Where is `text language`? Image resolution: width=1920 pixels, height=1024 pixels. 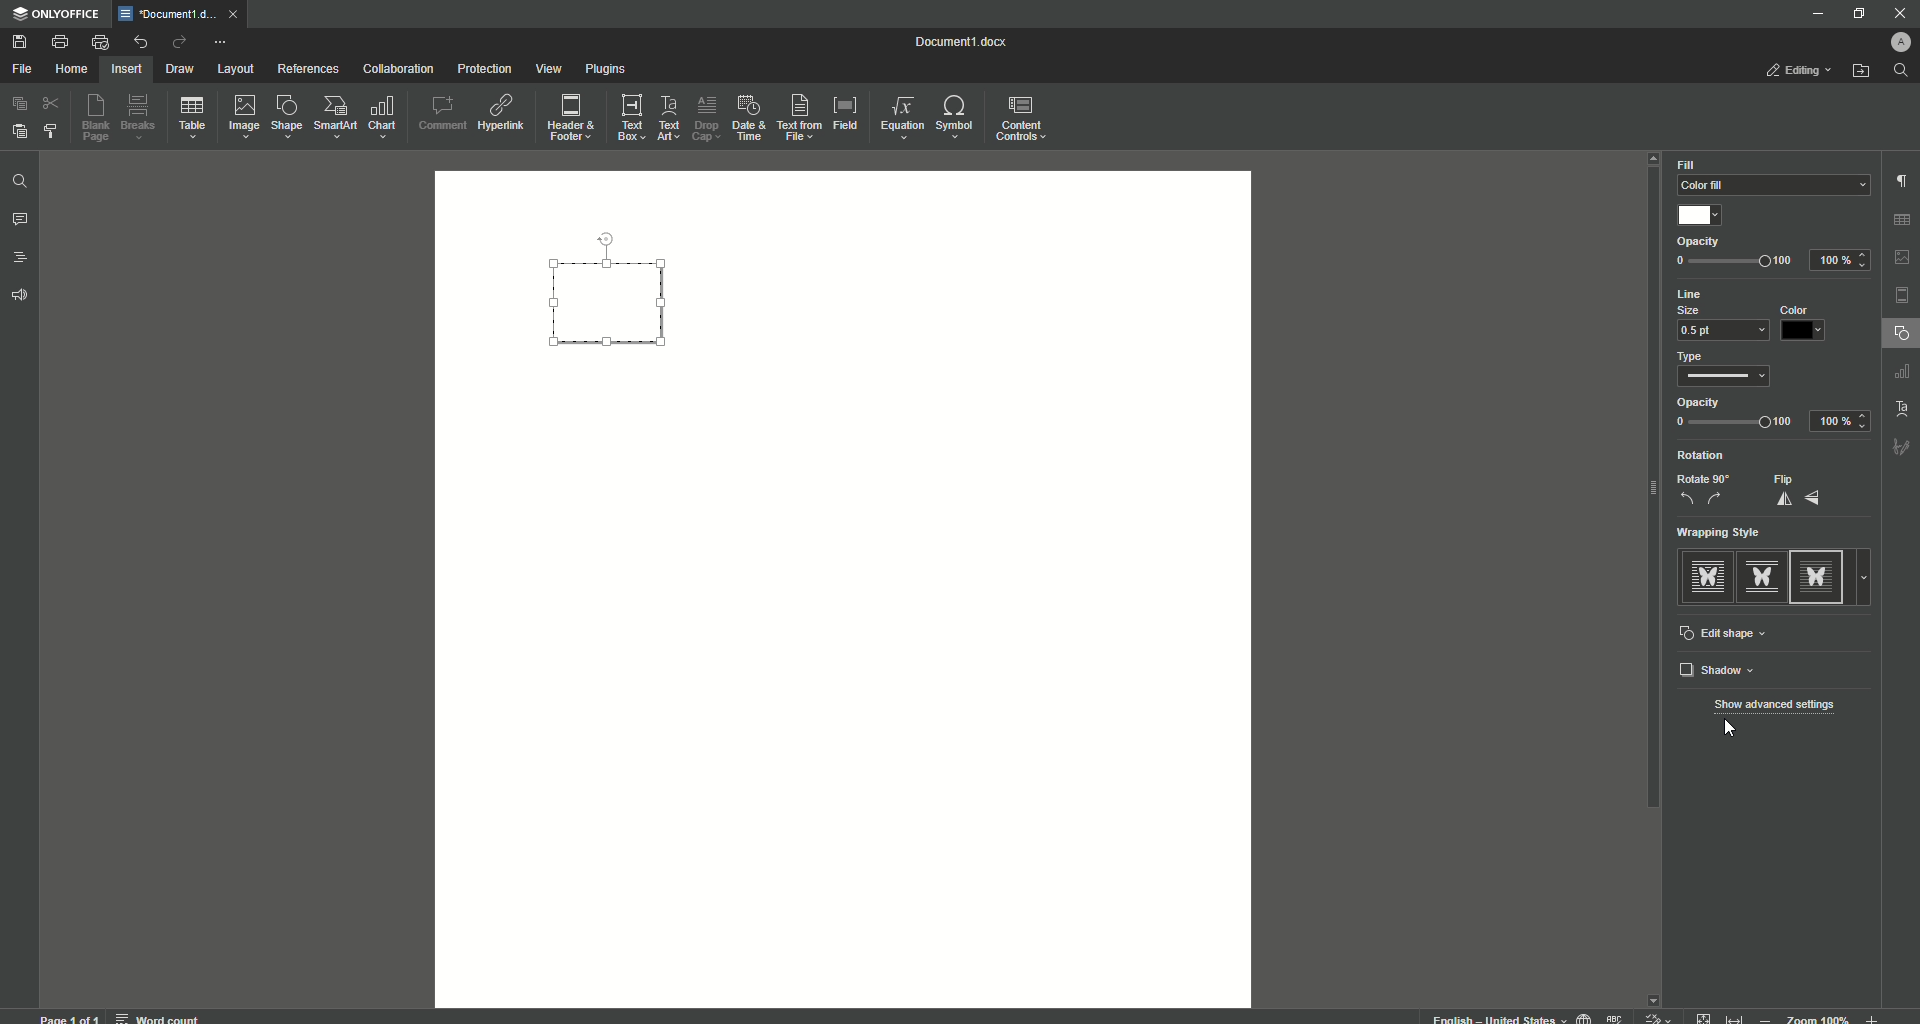
text language is located at coordinates (1490, 1017).